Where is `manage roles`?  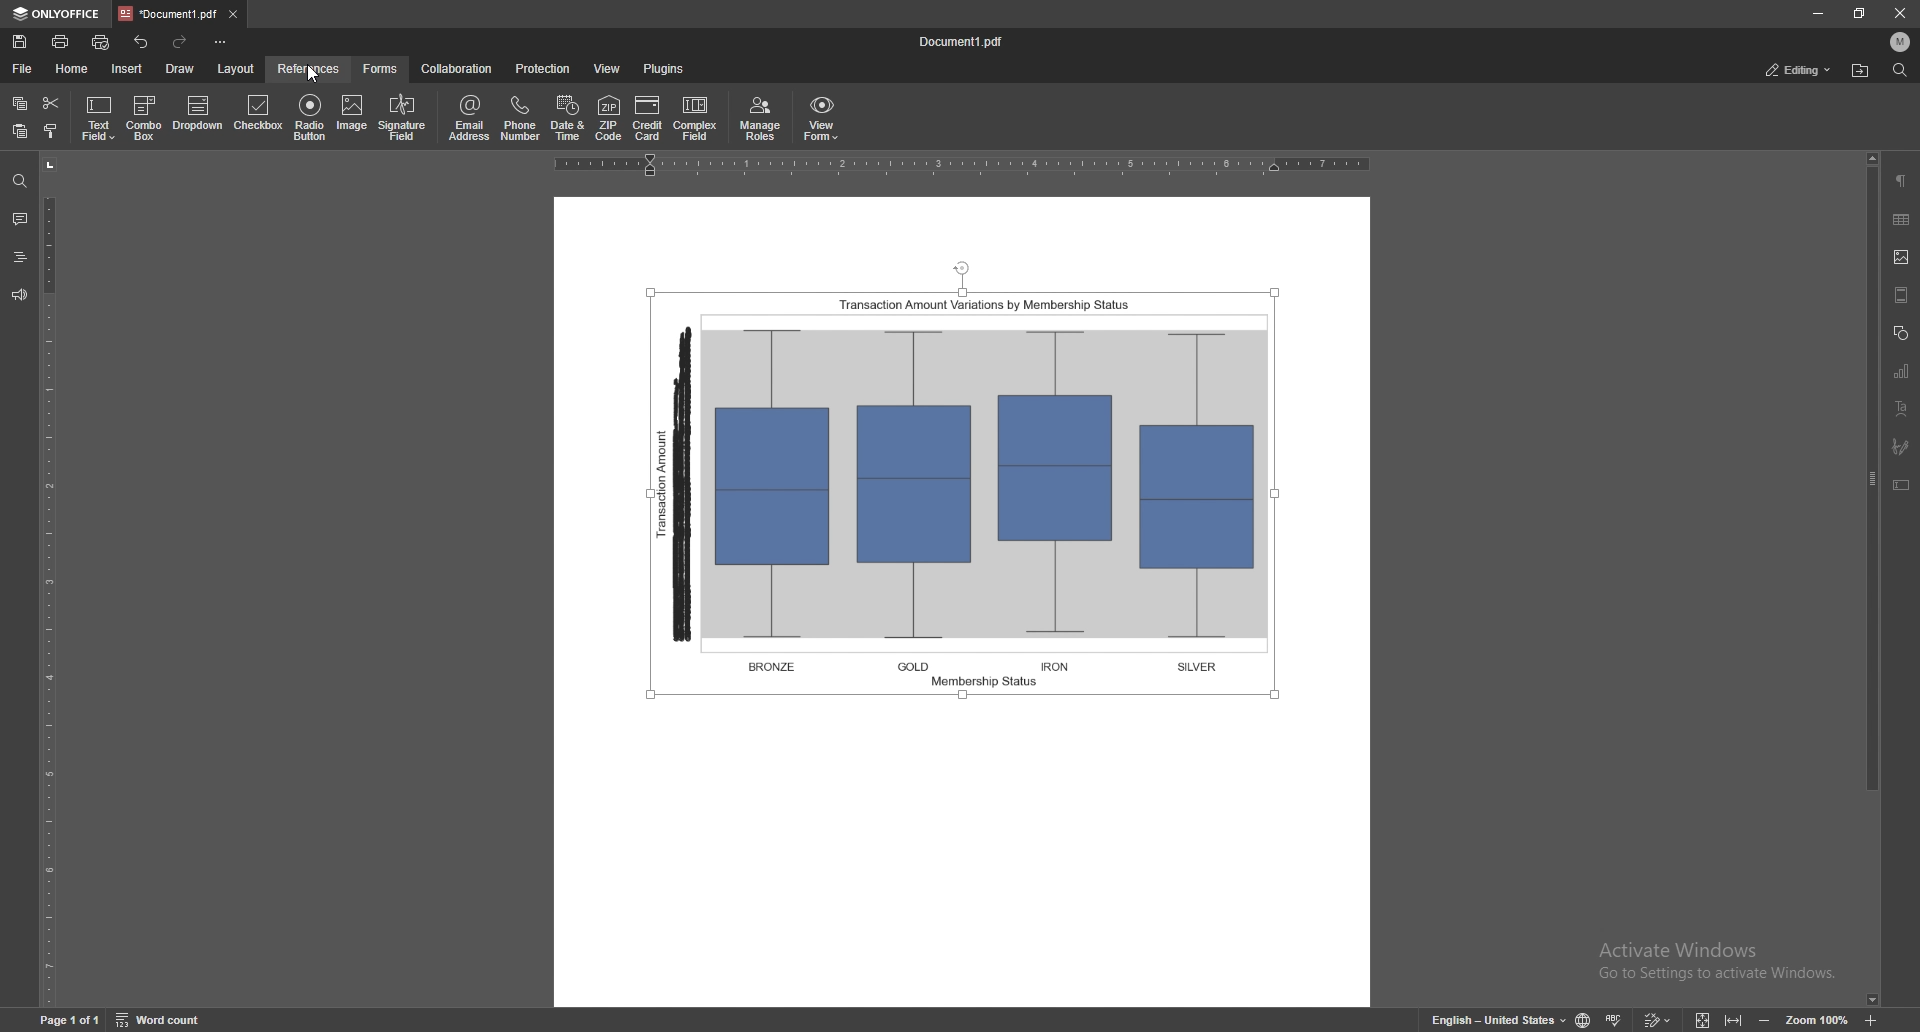 manage roles is located at coordinates (761, 119).